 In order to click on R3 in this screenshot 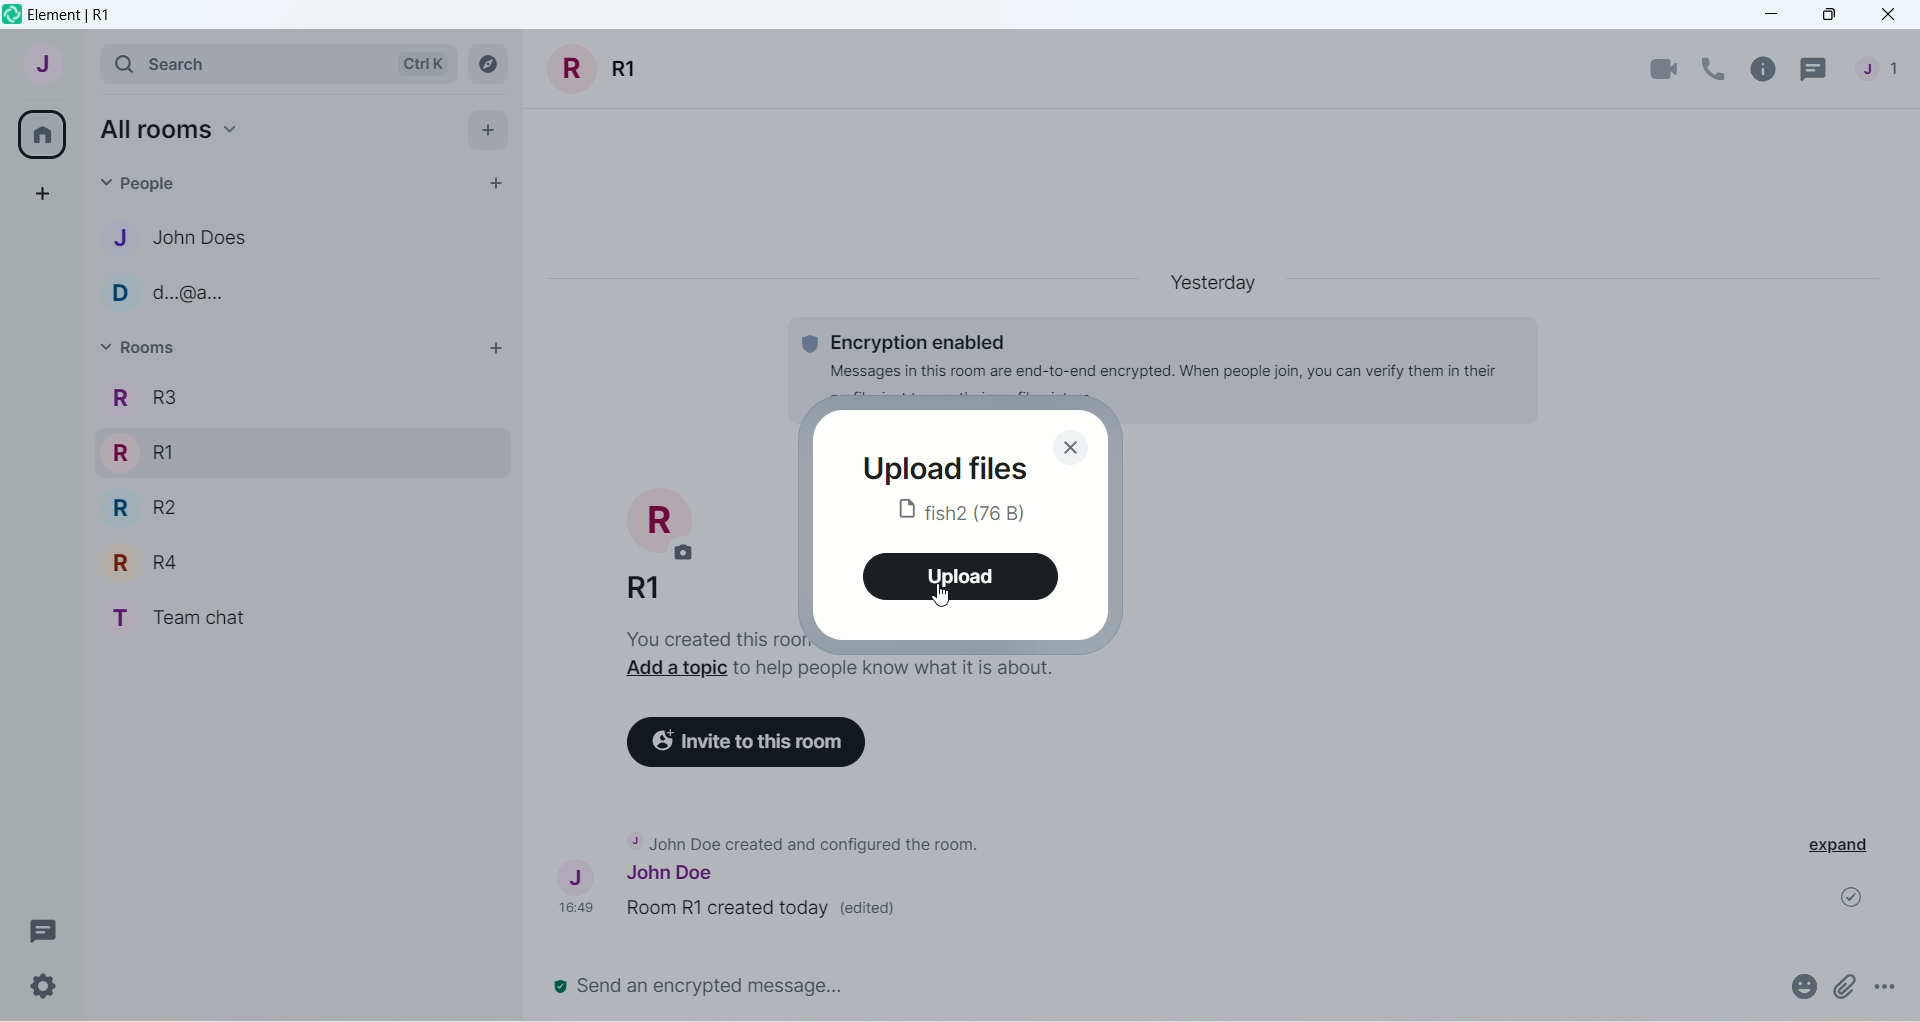, I will do `click(151, 403)`.